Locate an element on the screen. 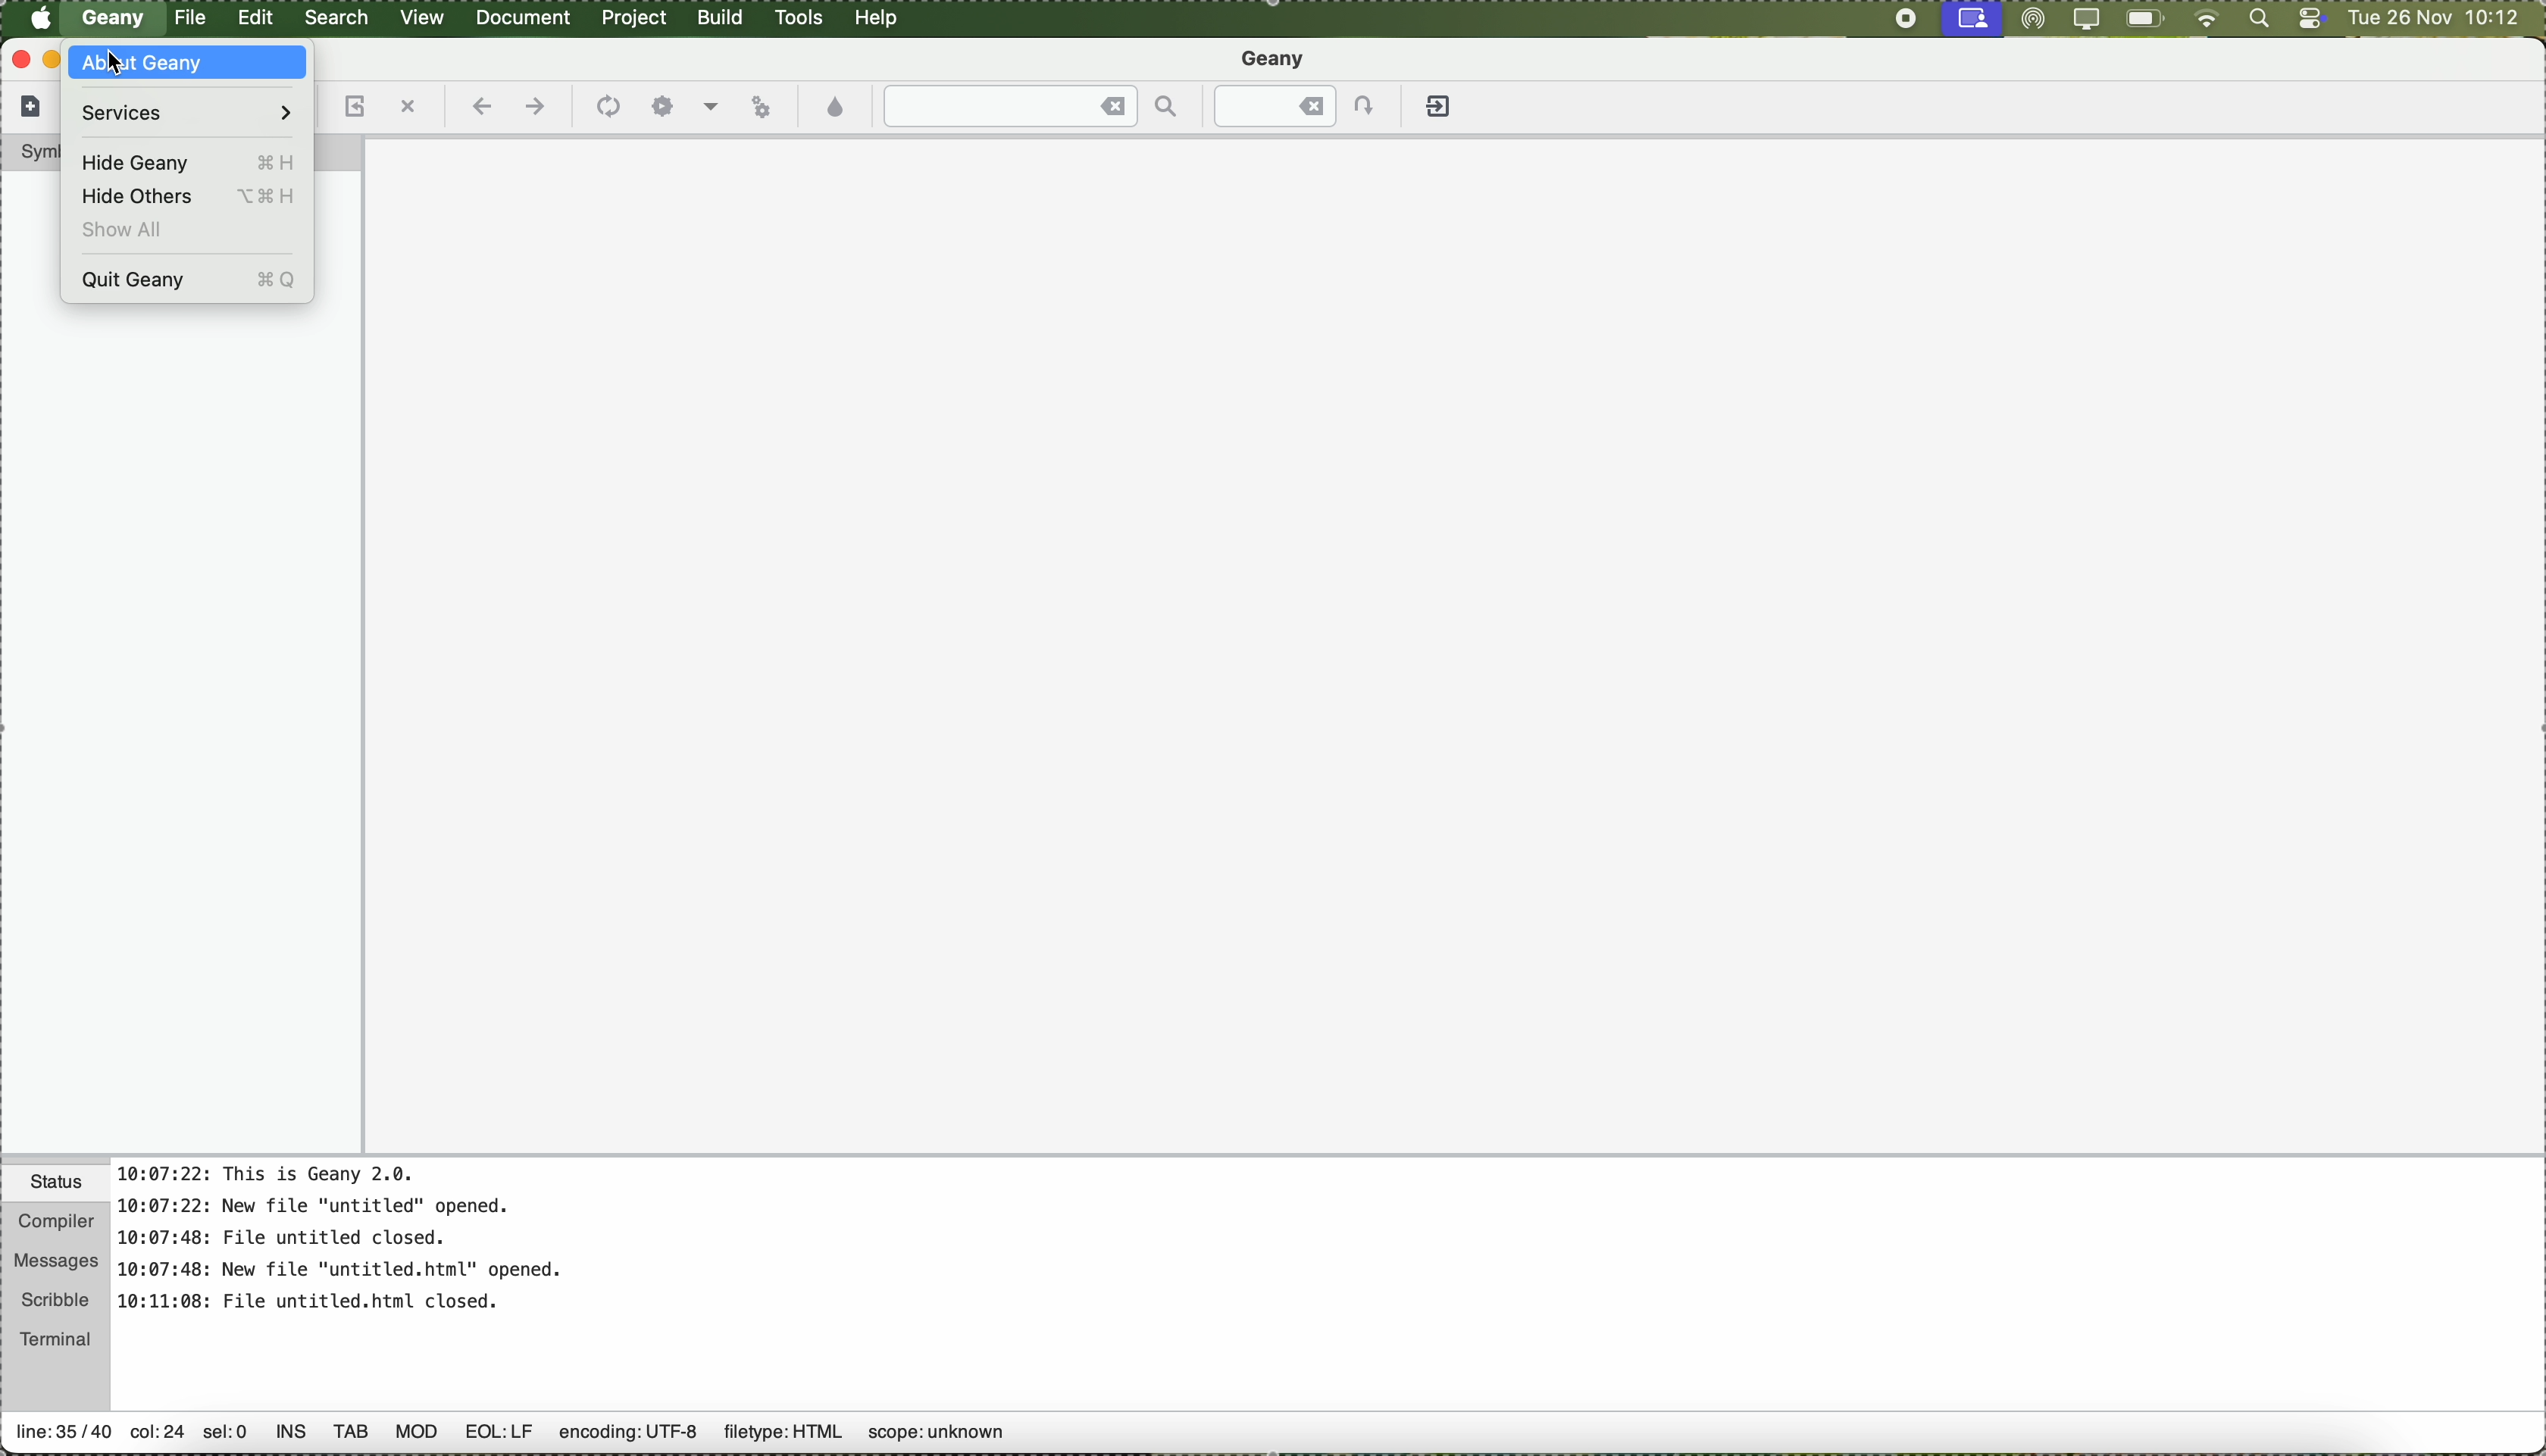 This screenshot has width=2546, height=1456. Pointer is located at coordinates (119, 70).